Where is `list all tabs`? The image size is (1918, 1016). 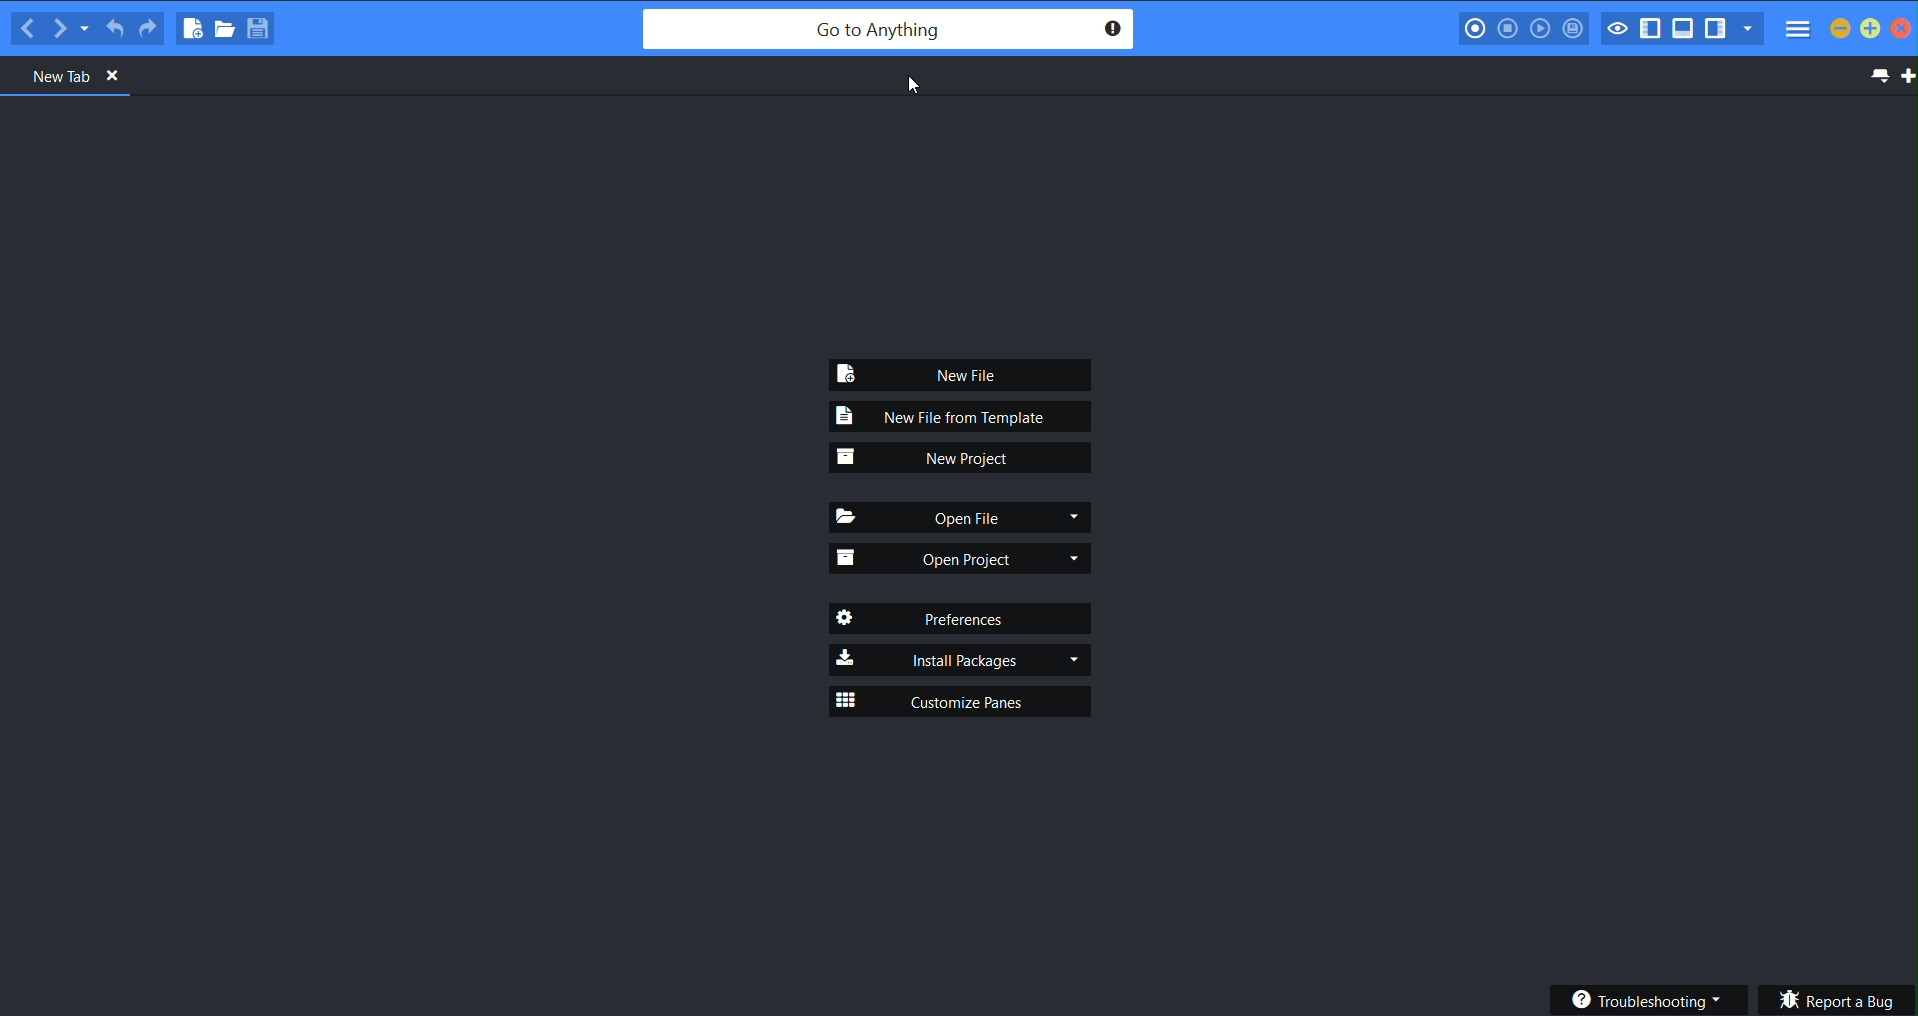 list all tabs is located at coordinates (1880, 78).